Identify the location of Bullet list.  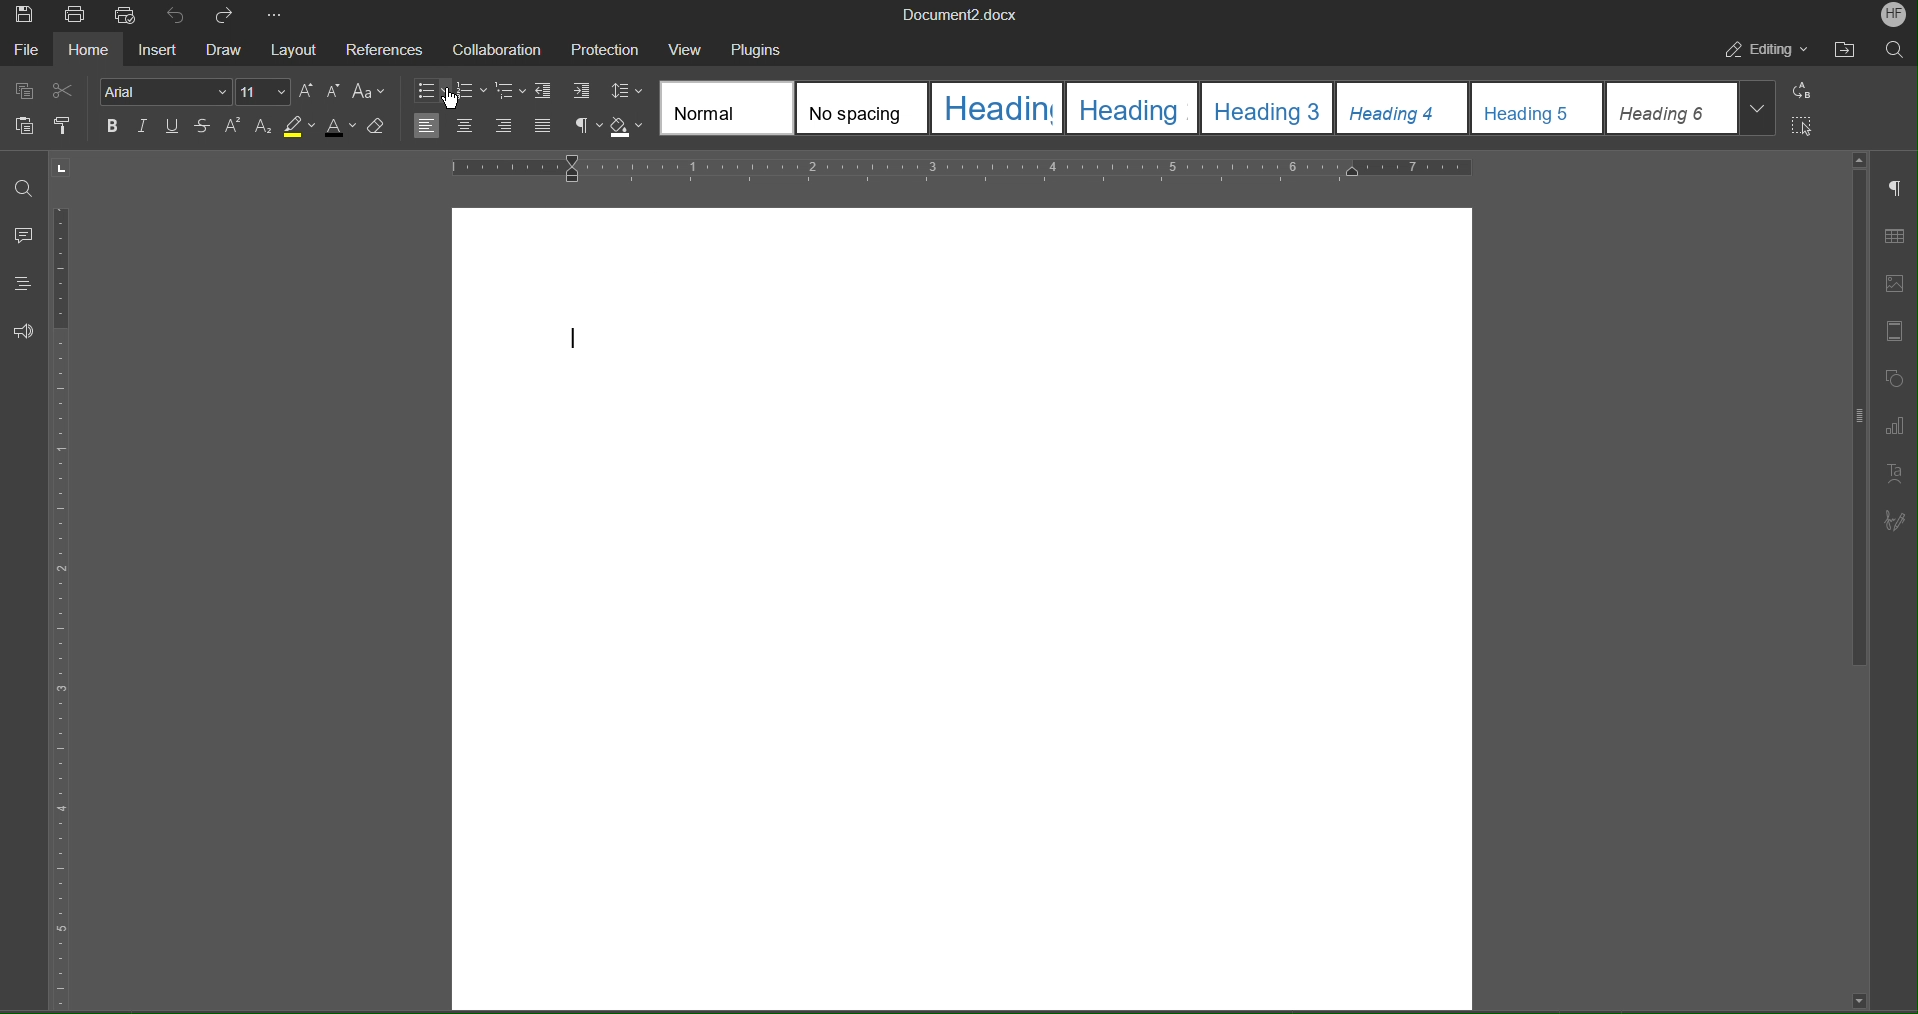
(435, 89).